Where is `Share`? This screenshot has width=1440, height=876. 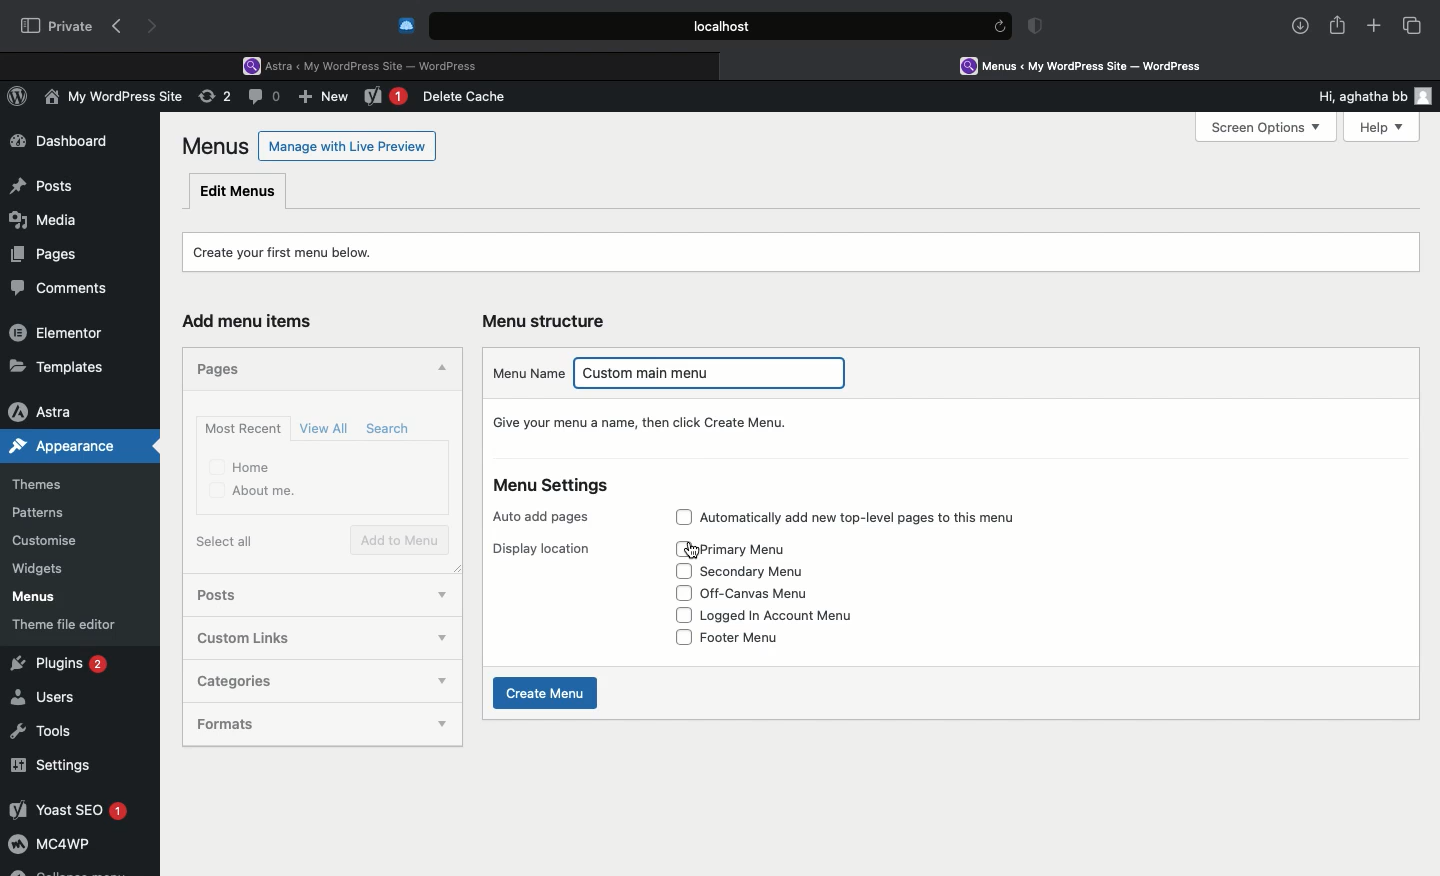 Share is located at coordinates (1338, 26).